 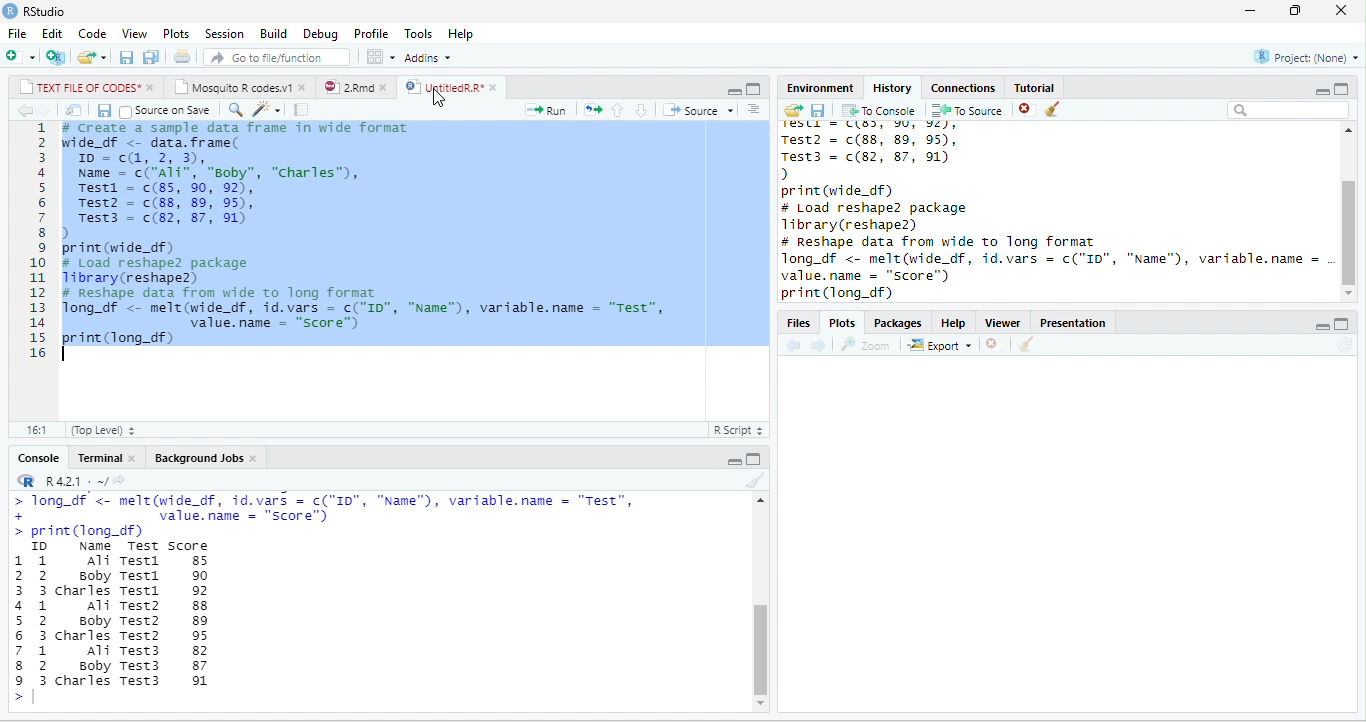 What do you see at coordinates (151, 57) in the screenshot?
I see `save all` at bounding box center [151, 57].